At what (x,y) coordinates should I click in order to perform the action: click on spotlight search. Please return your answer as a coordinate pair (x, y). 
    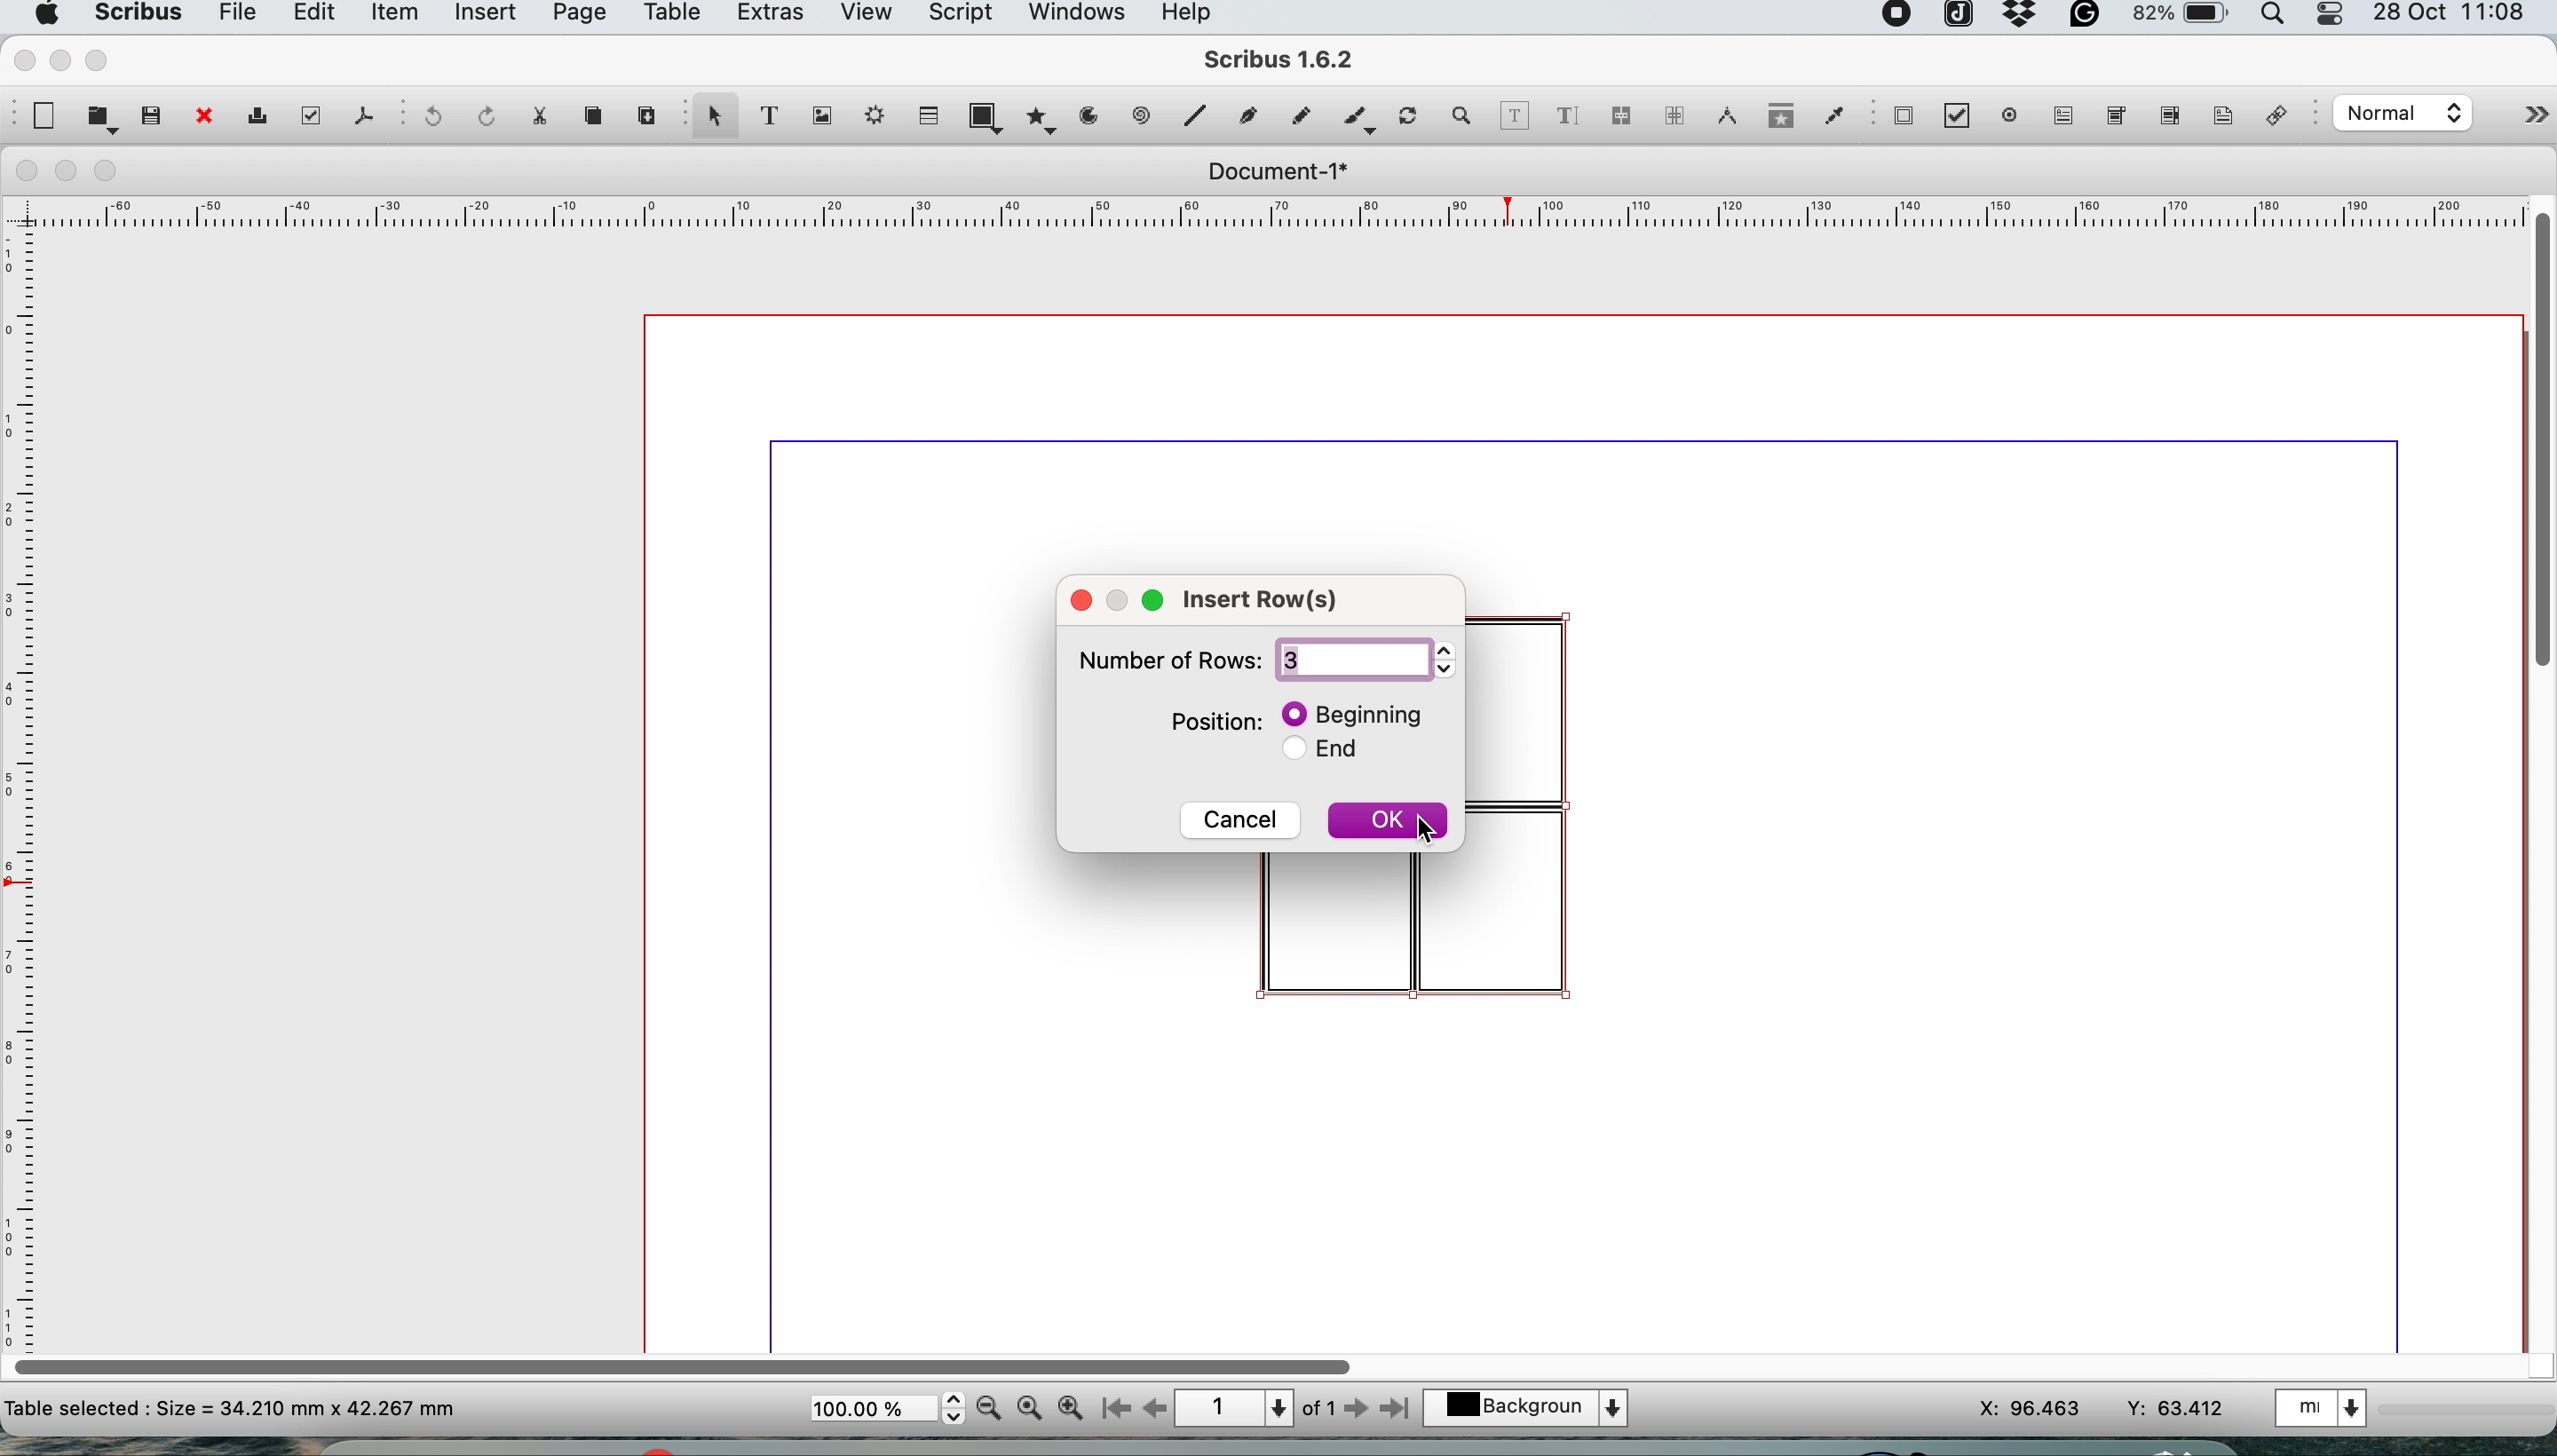
    Looking at the image, I should click on (2278, 19).